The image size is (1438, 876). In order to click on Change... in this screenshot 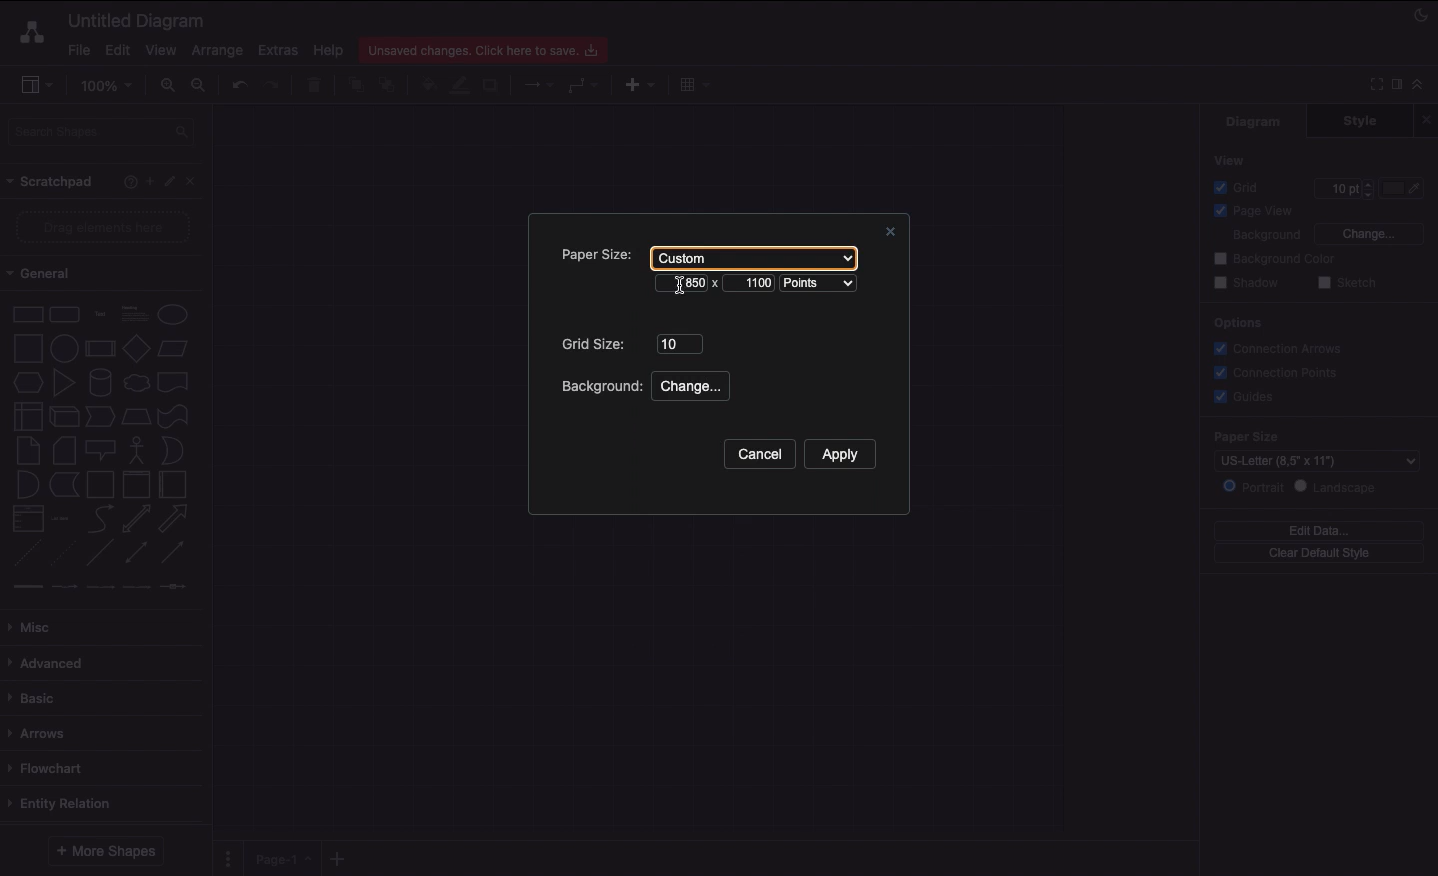, I will do `click(689, 386)`.